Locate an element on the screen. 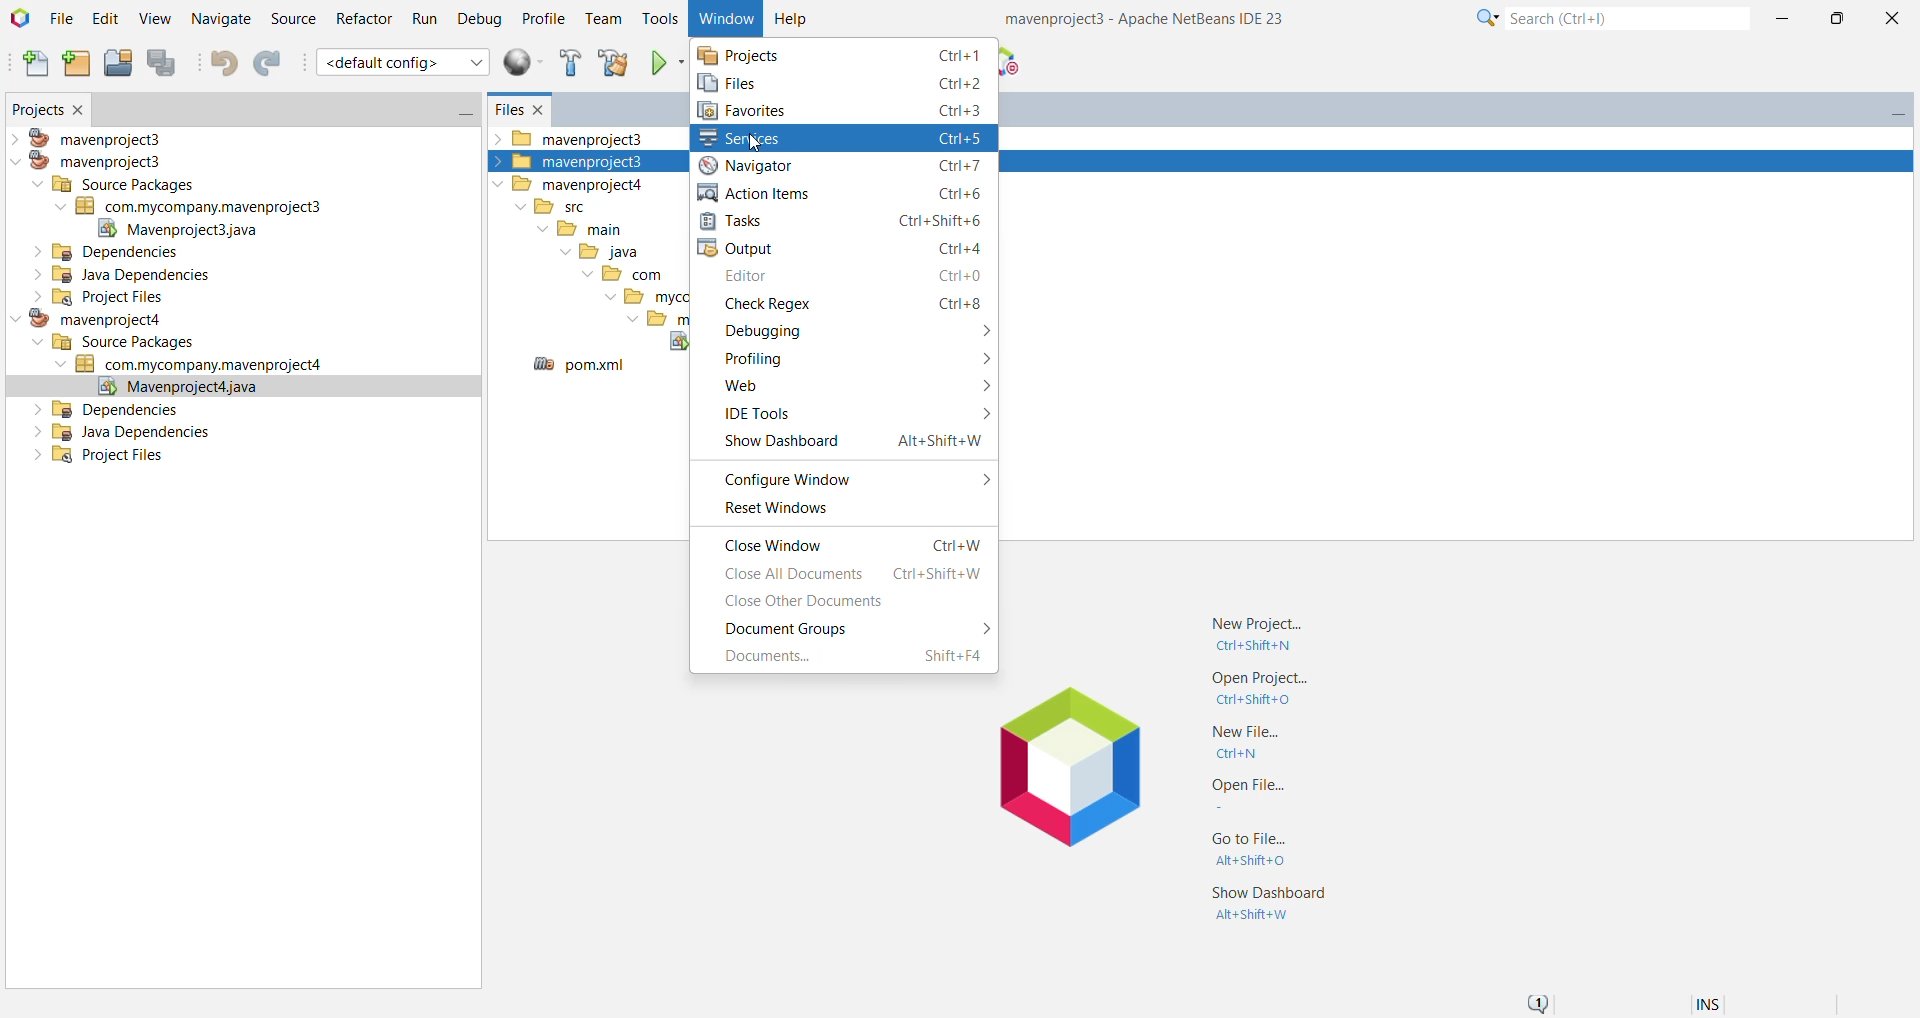 The height and width of the screenshot is (1018, 1920). Show Dashboard is located at coordinates (847, 442).